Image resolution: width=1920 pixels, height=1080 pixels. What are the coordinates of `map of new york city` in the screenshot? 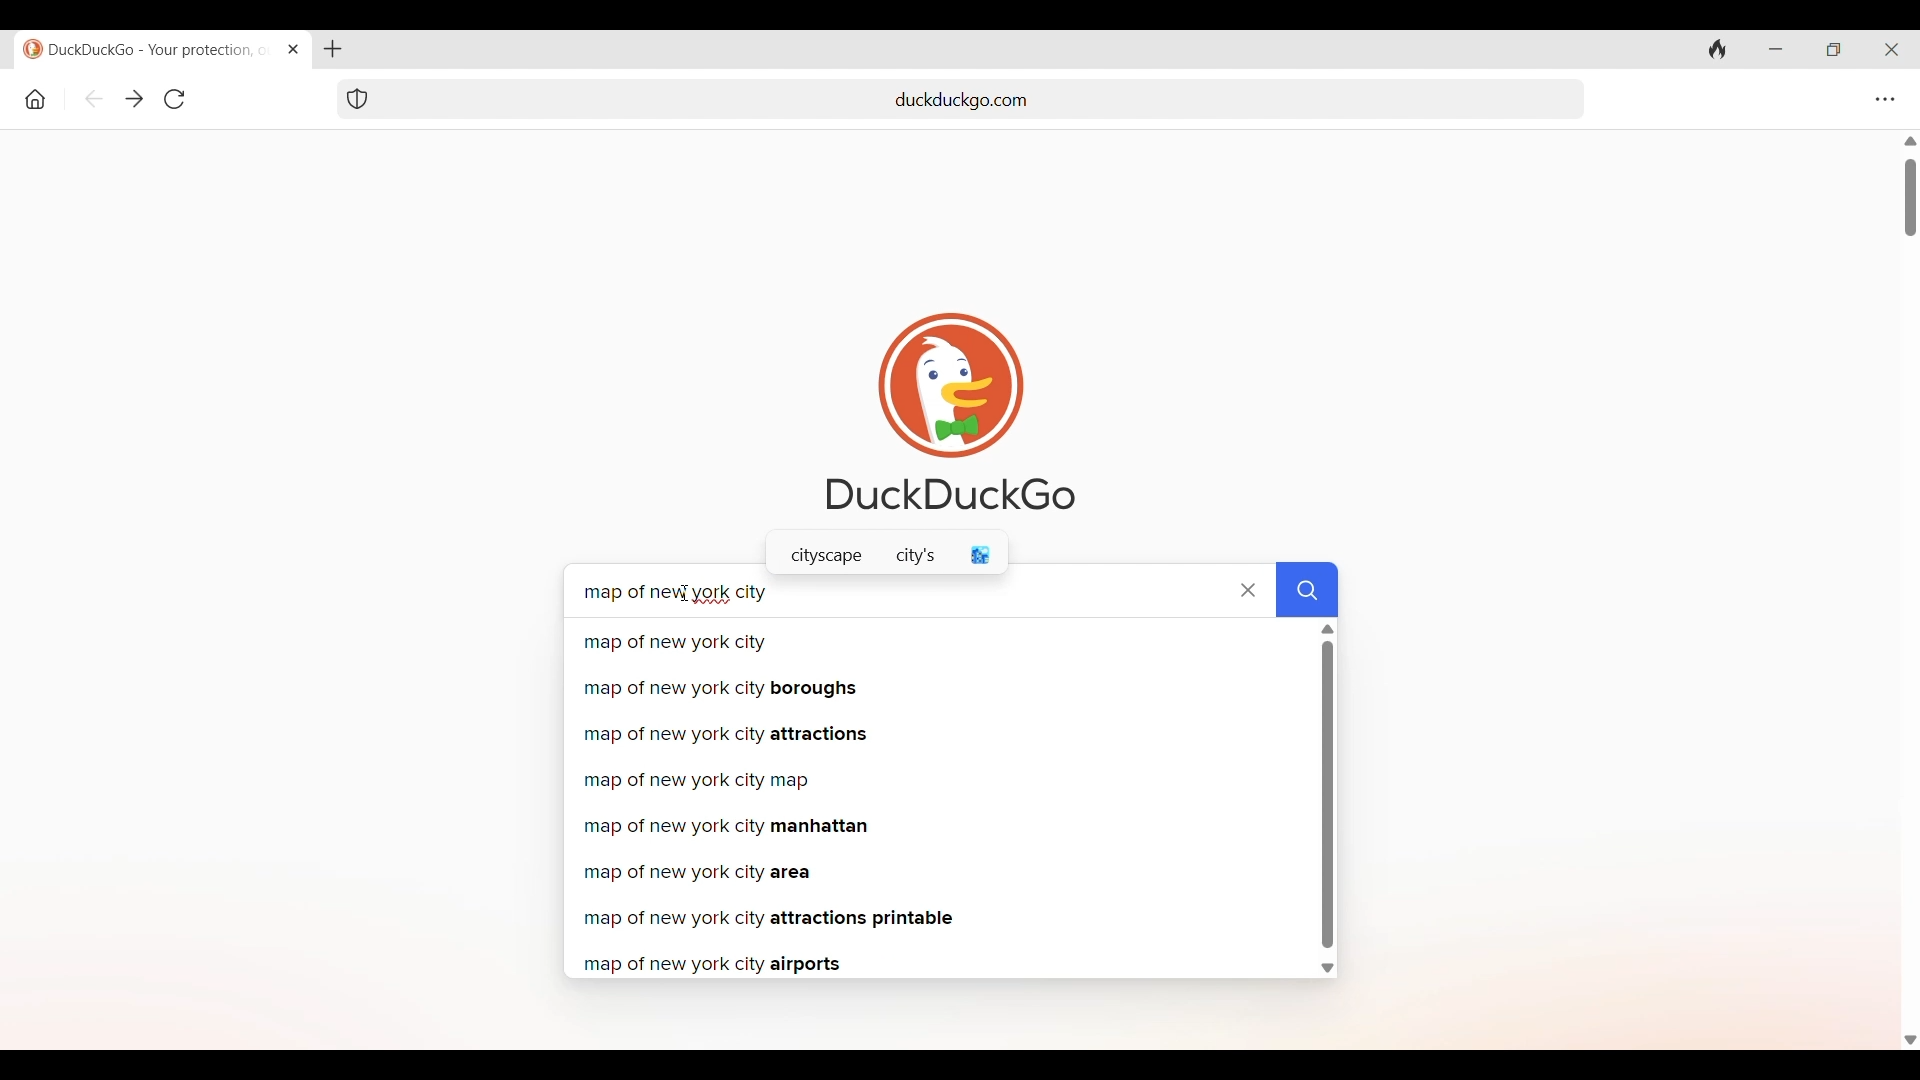 It's located at (676, 592).